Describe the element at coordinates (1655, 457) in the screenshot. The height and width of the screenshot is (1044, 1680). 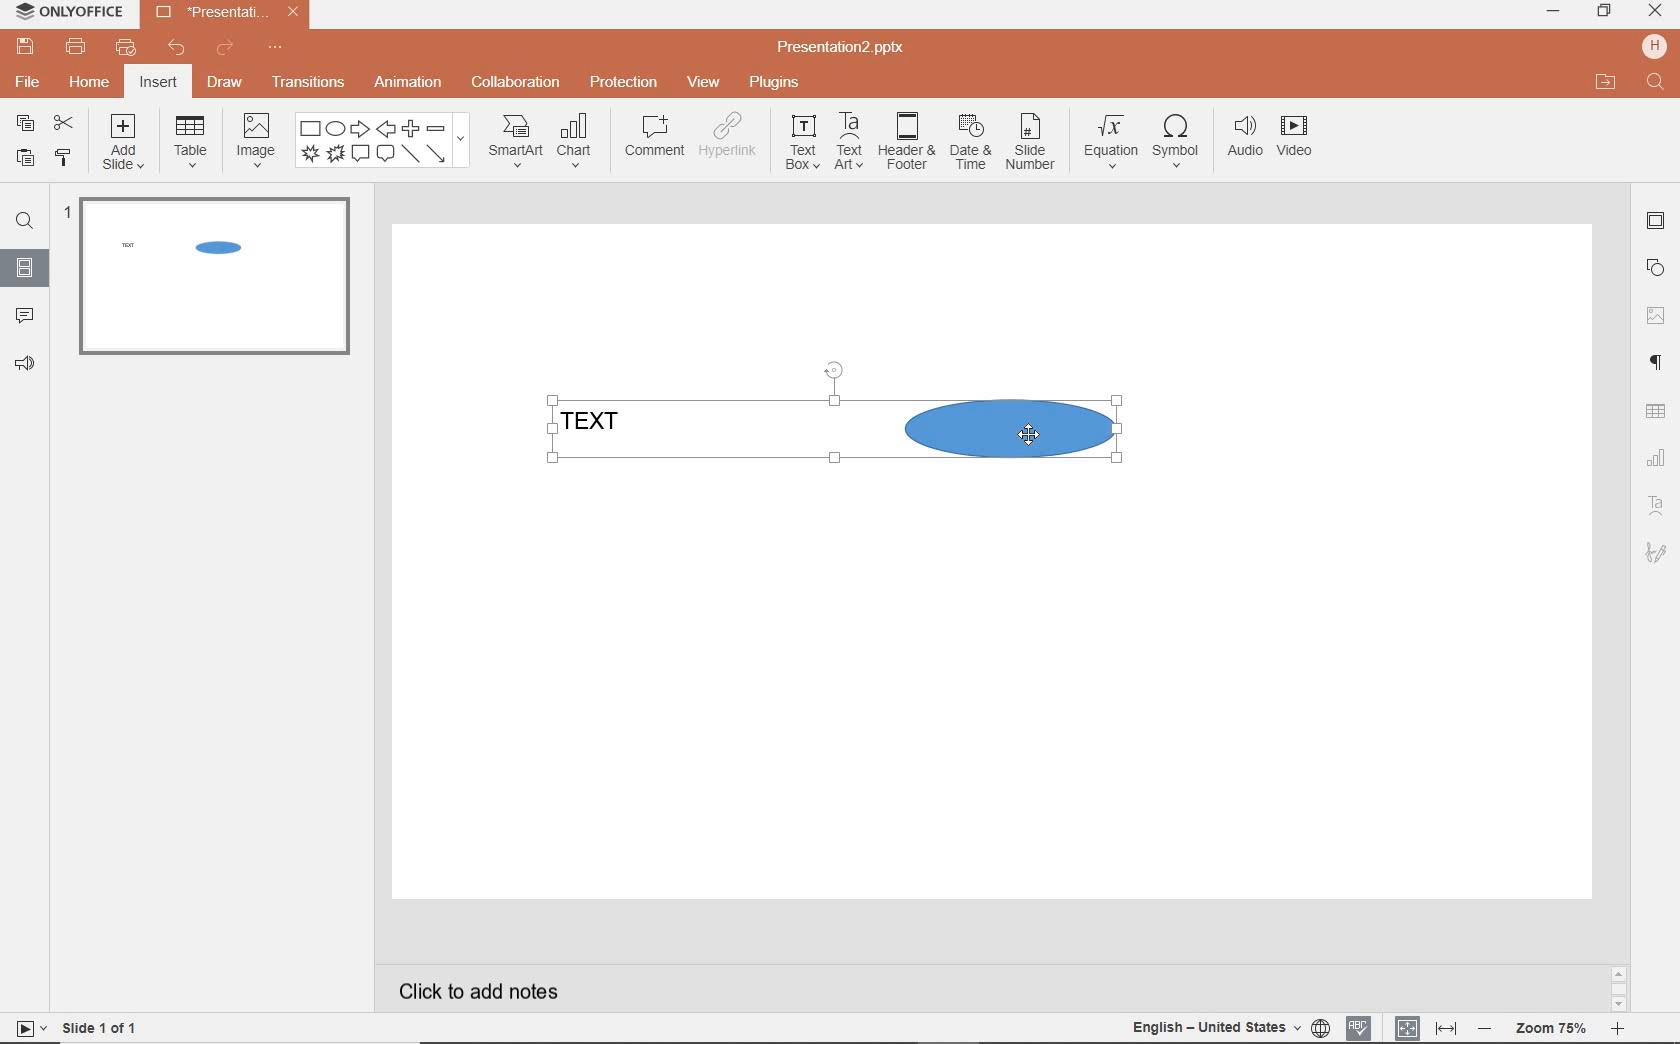
I see `Chart settings` at that location.